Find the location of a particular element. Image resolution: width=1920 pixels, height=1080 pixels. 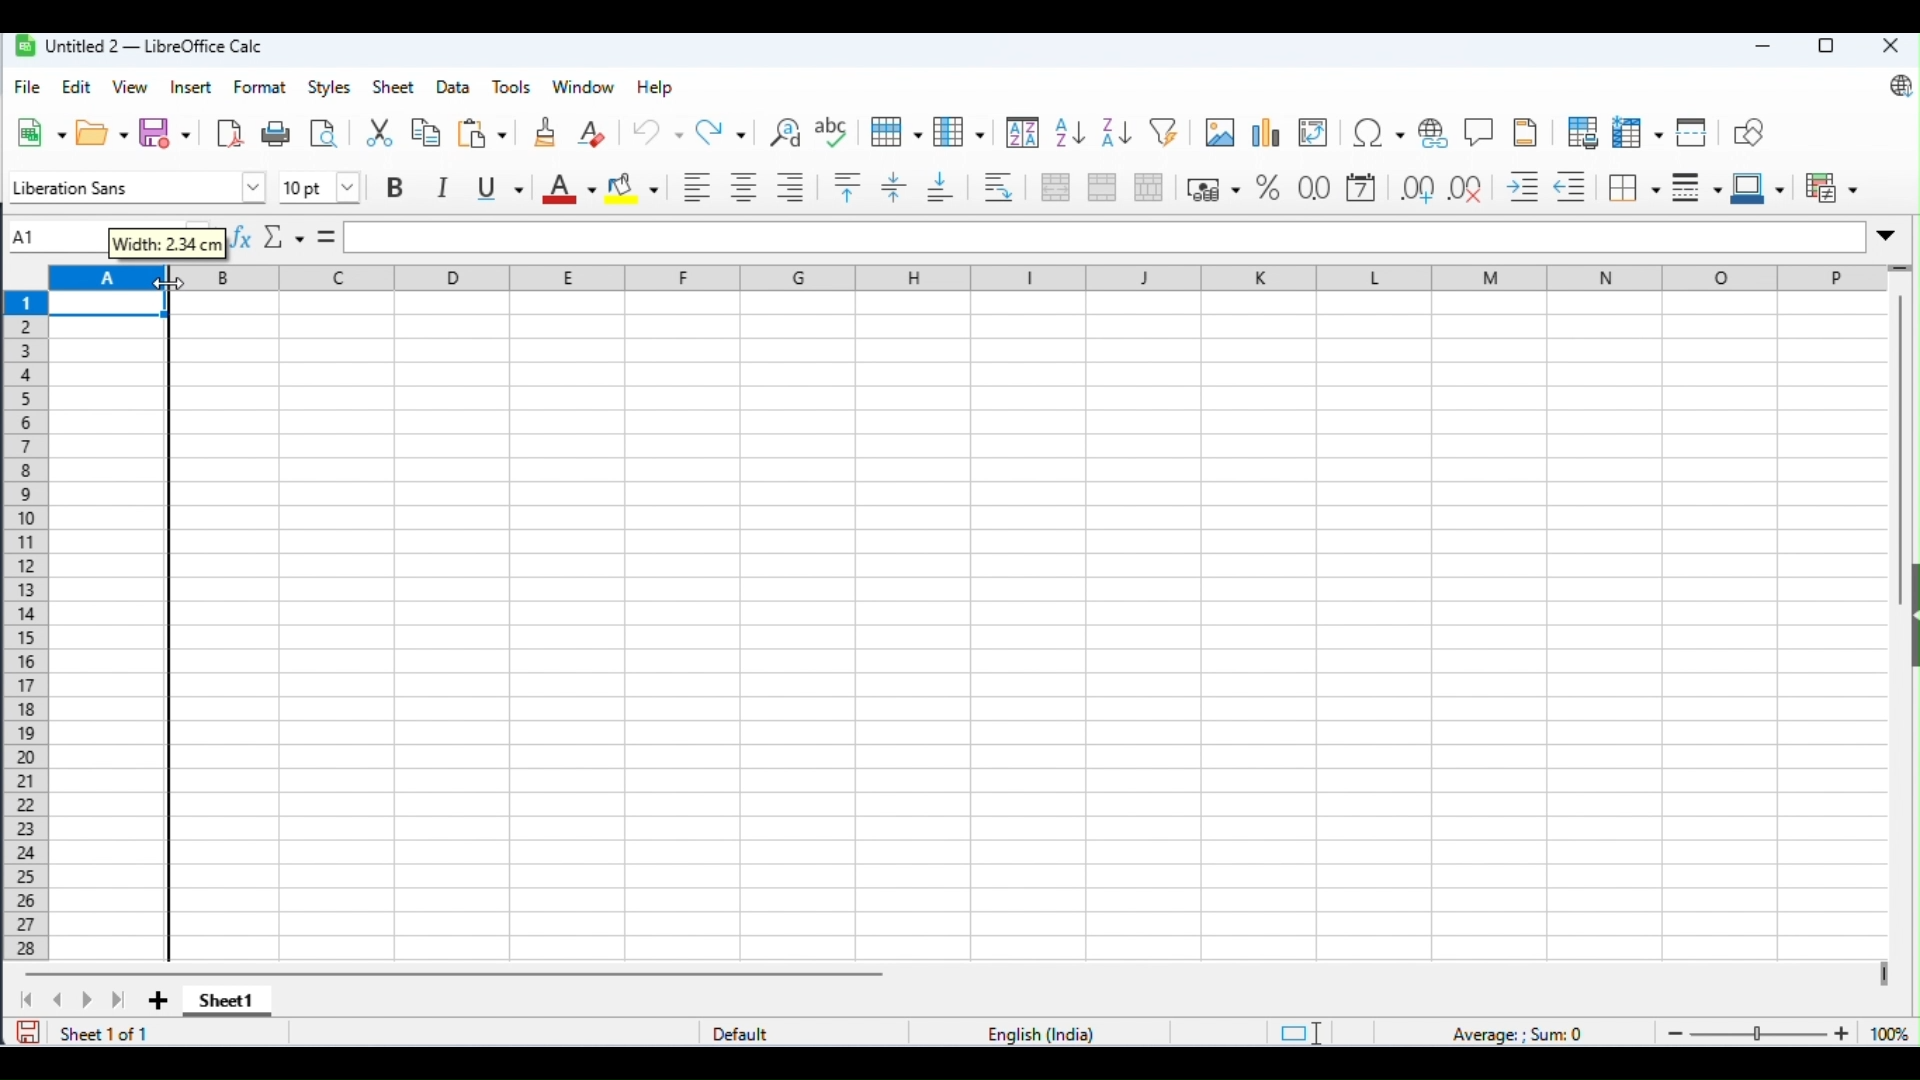

freeze rows and columns is located at coordinates (1638, 133).